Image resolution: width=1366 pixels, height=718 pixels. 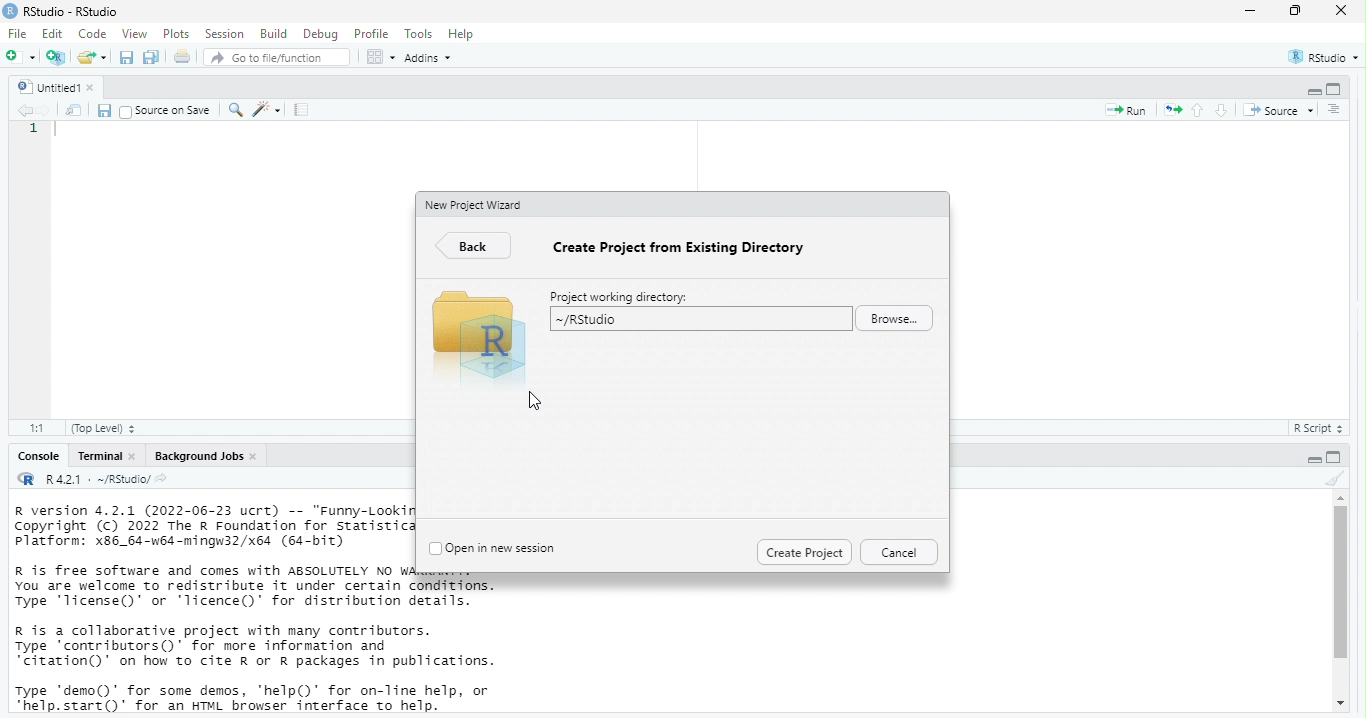 I want to click on R Script, so click(x=1317, y=429).